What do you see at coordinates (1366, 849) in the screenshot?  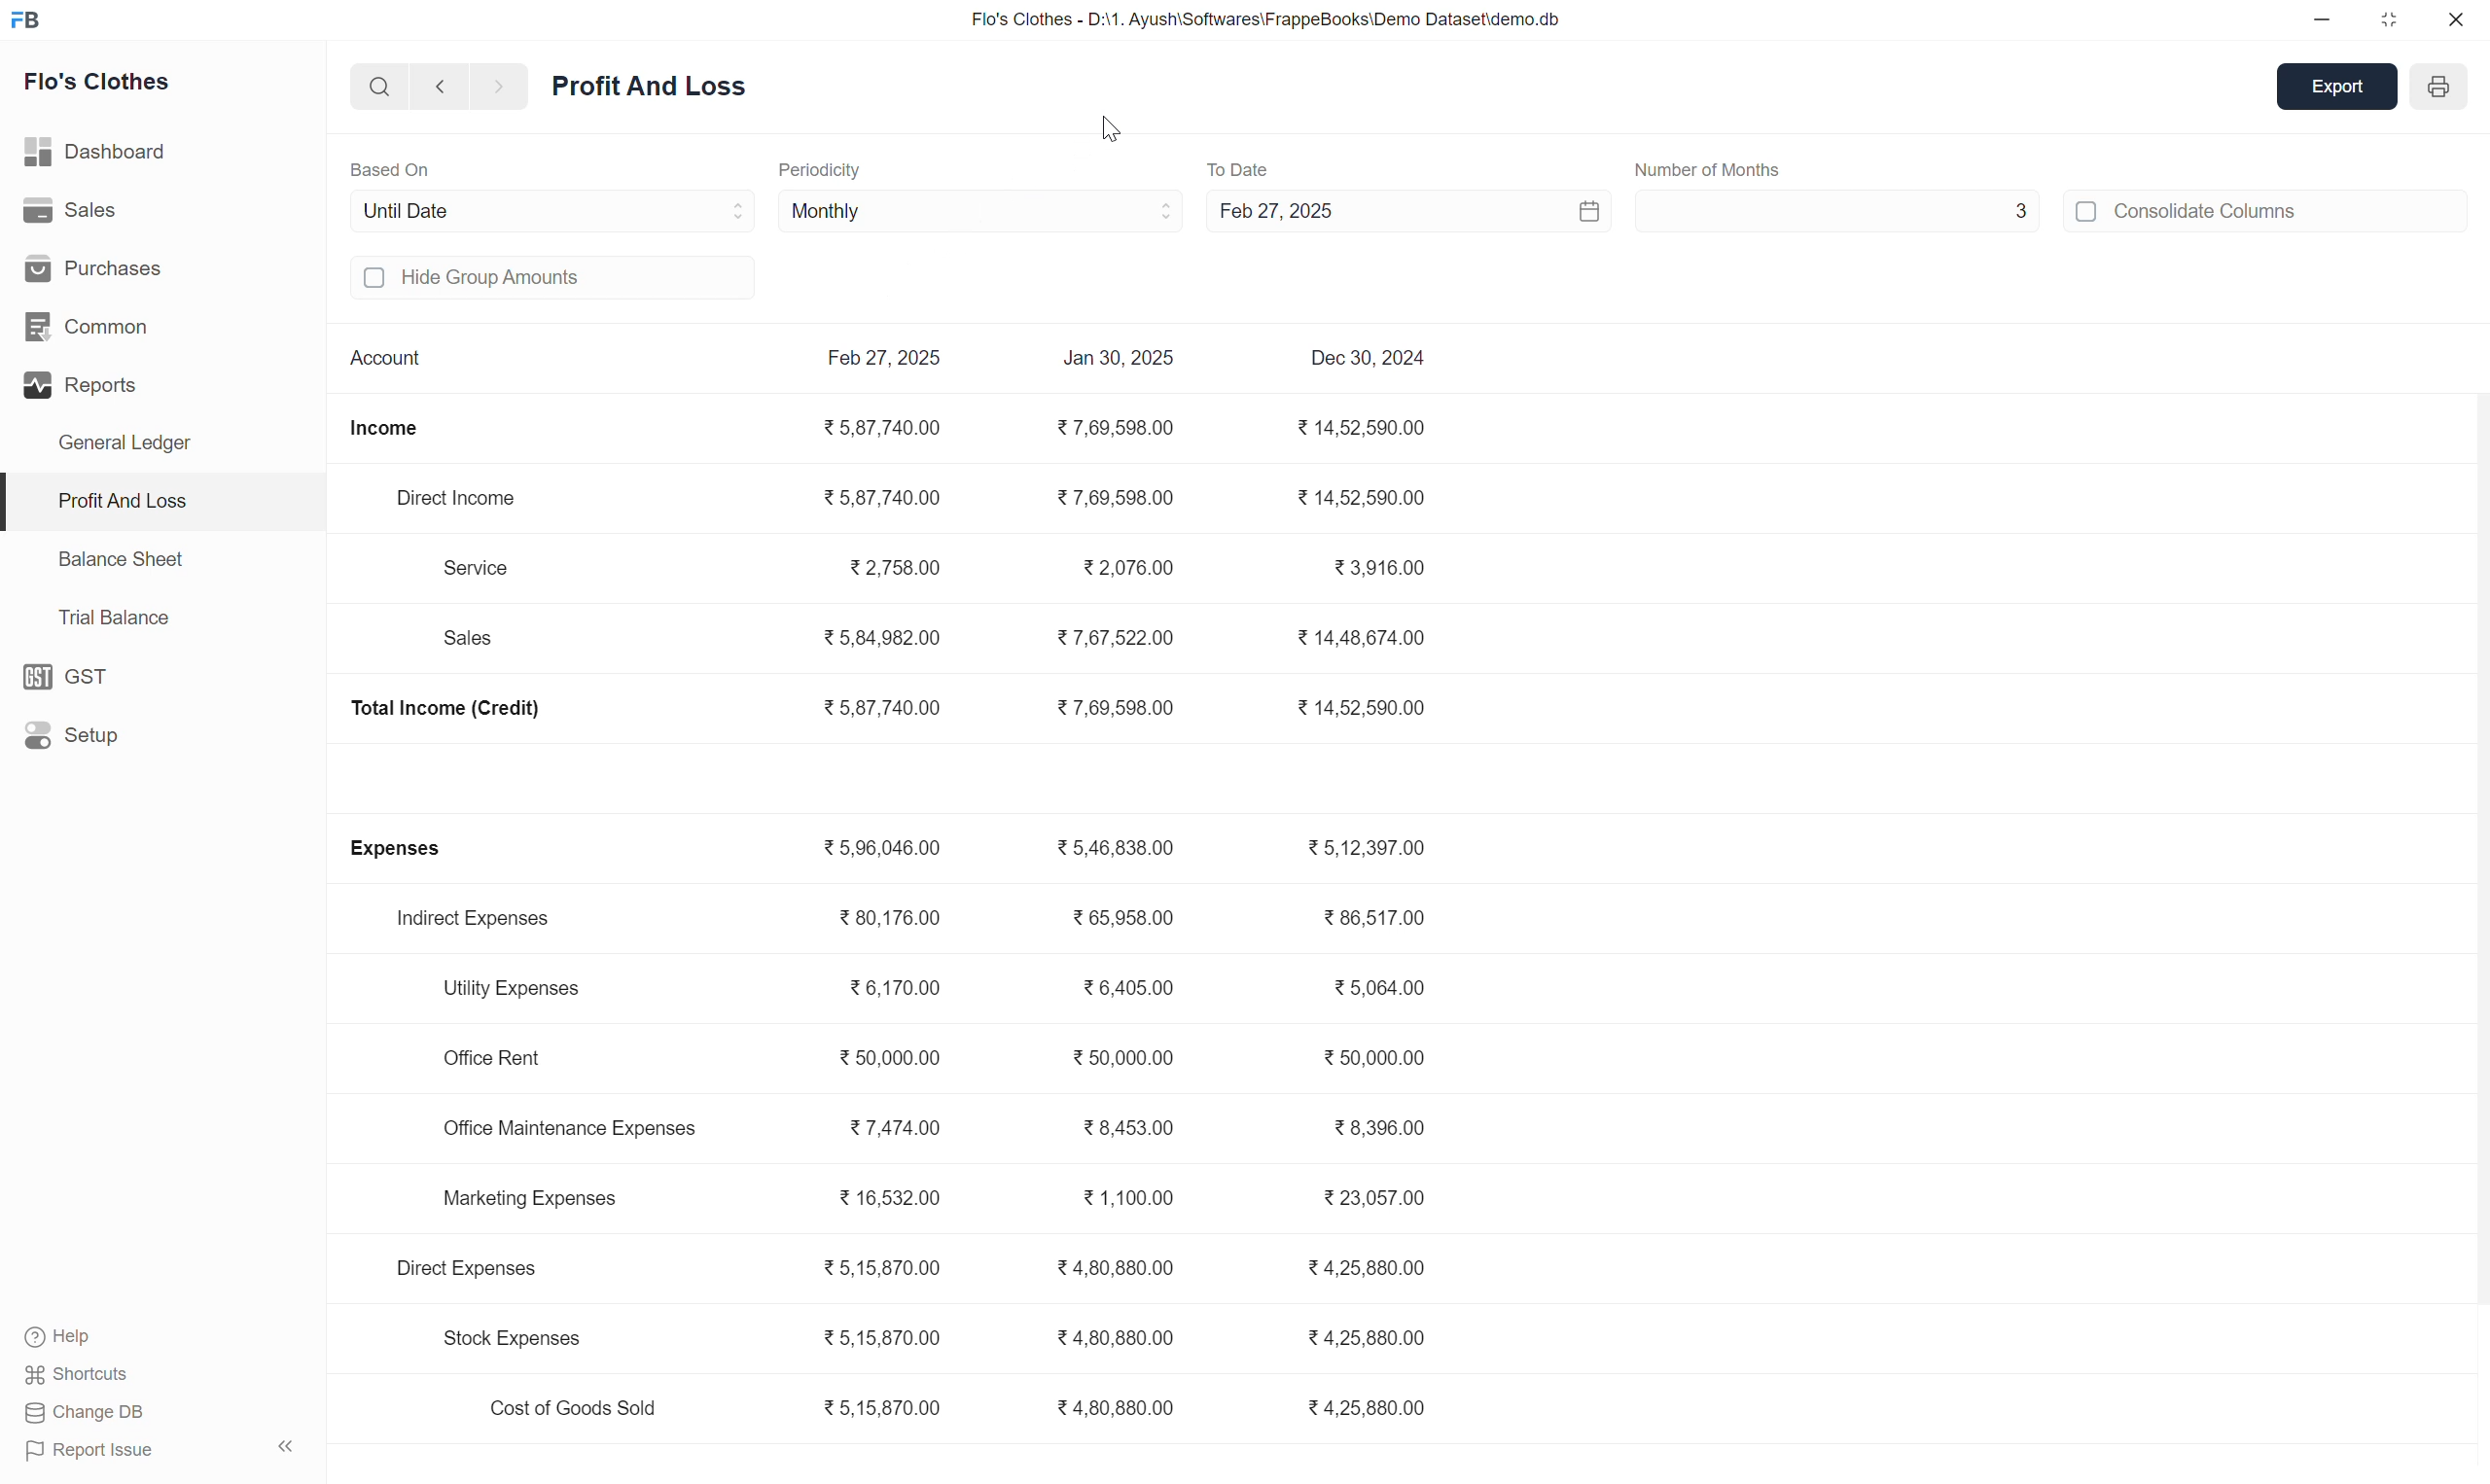 I see `₹5,12,397.00` at bounding box center [1366, 849].